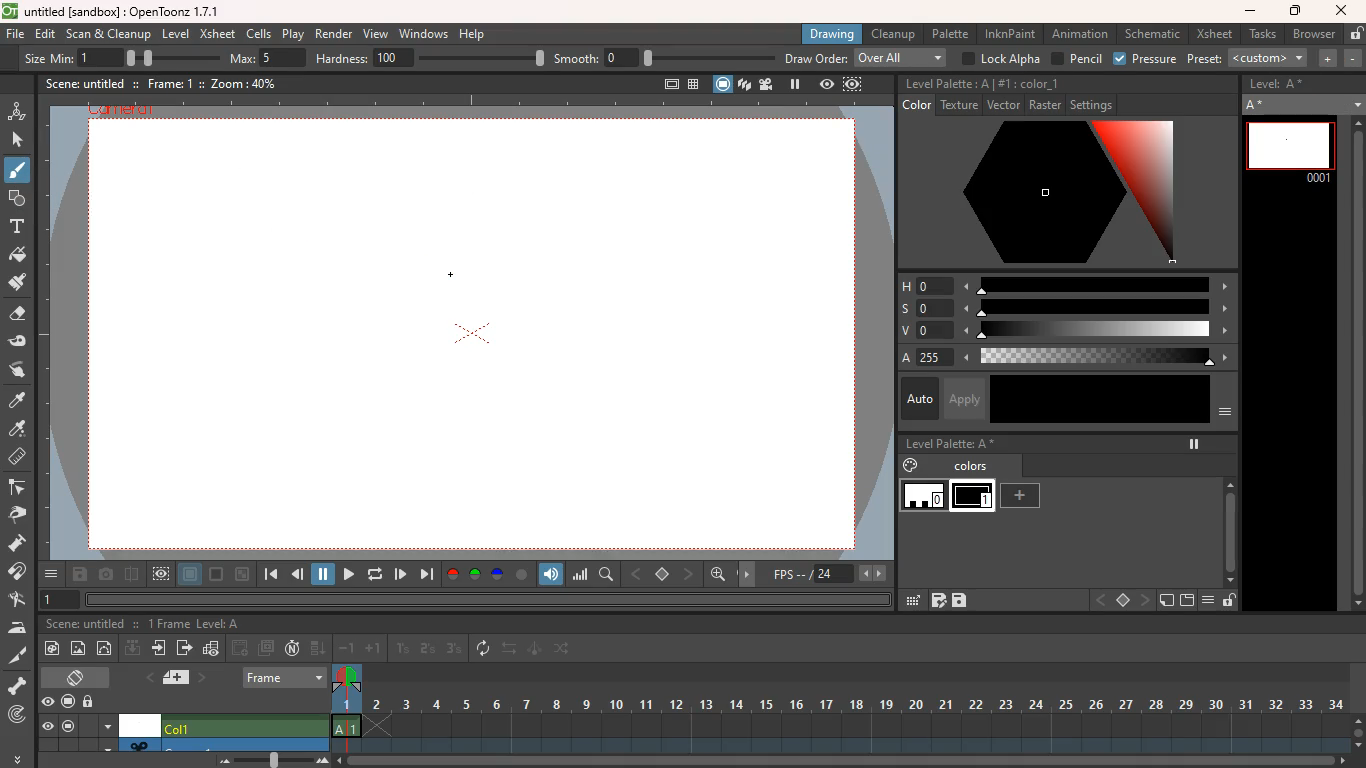 The height and width of the screenshot is (768, 1366). Describe the element at coordinates (1154, 34) in the screenshot. I see `schematic` at that location.